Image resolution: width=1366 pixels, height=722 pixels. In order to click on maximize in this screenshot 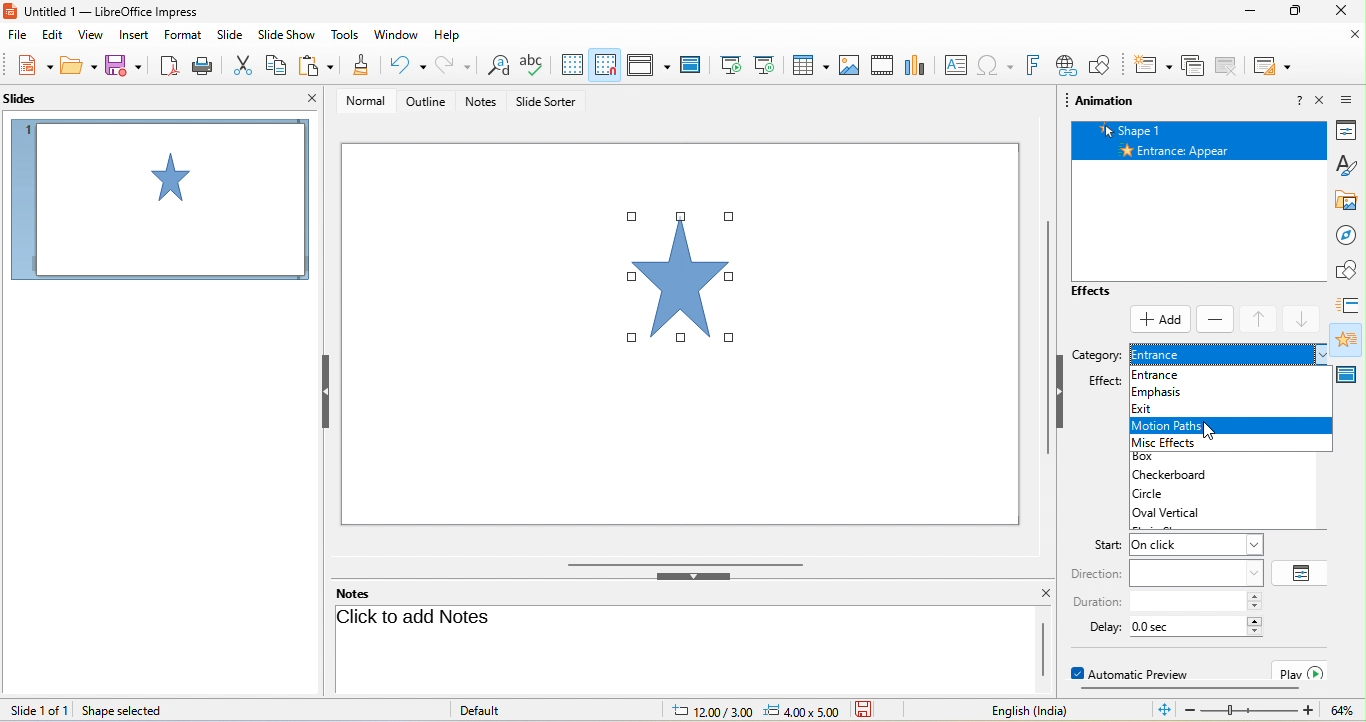, I will do `click(1296, 10)`.